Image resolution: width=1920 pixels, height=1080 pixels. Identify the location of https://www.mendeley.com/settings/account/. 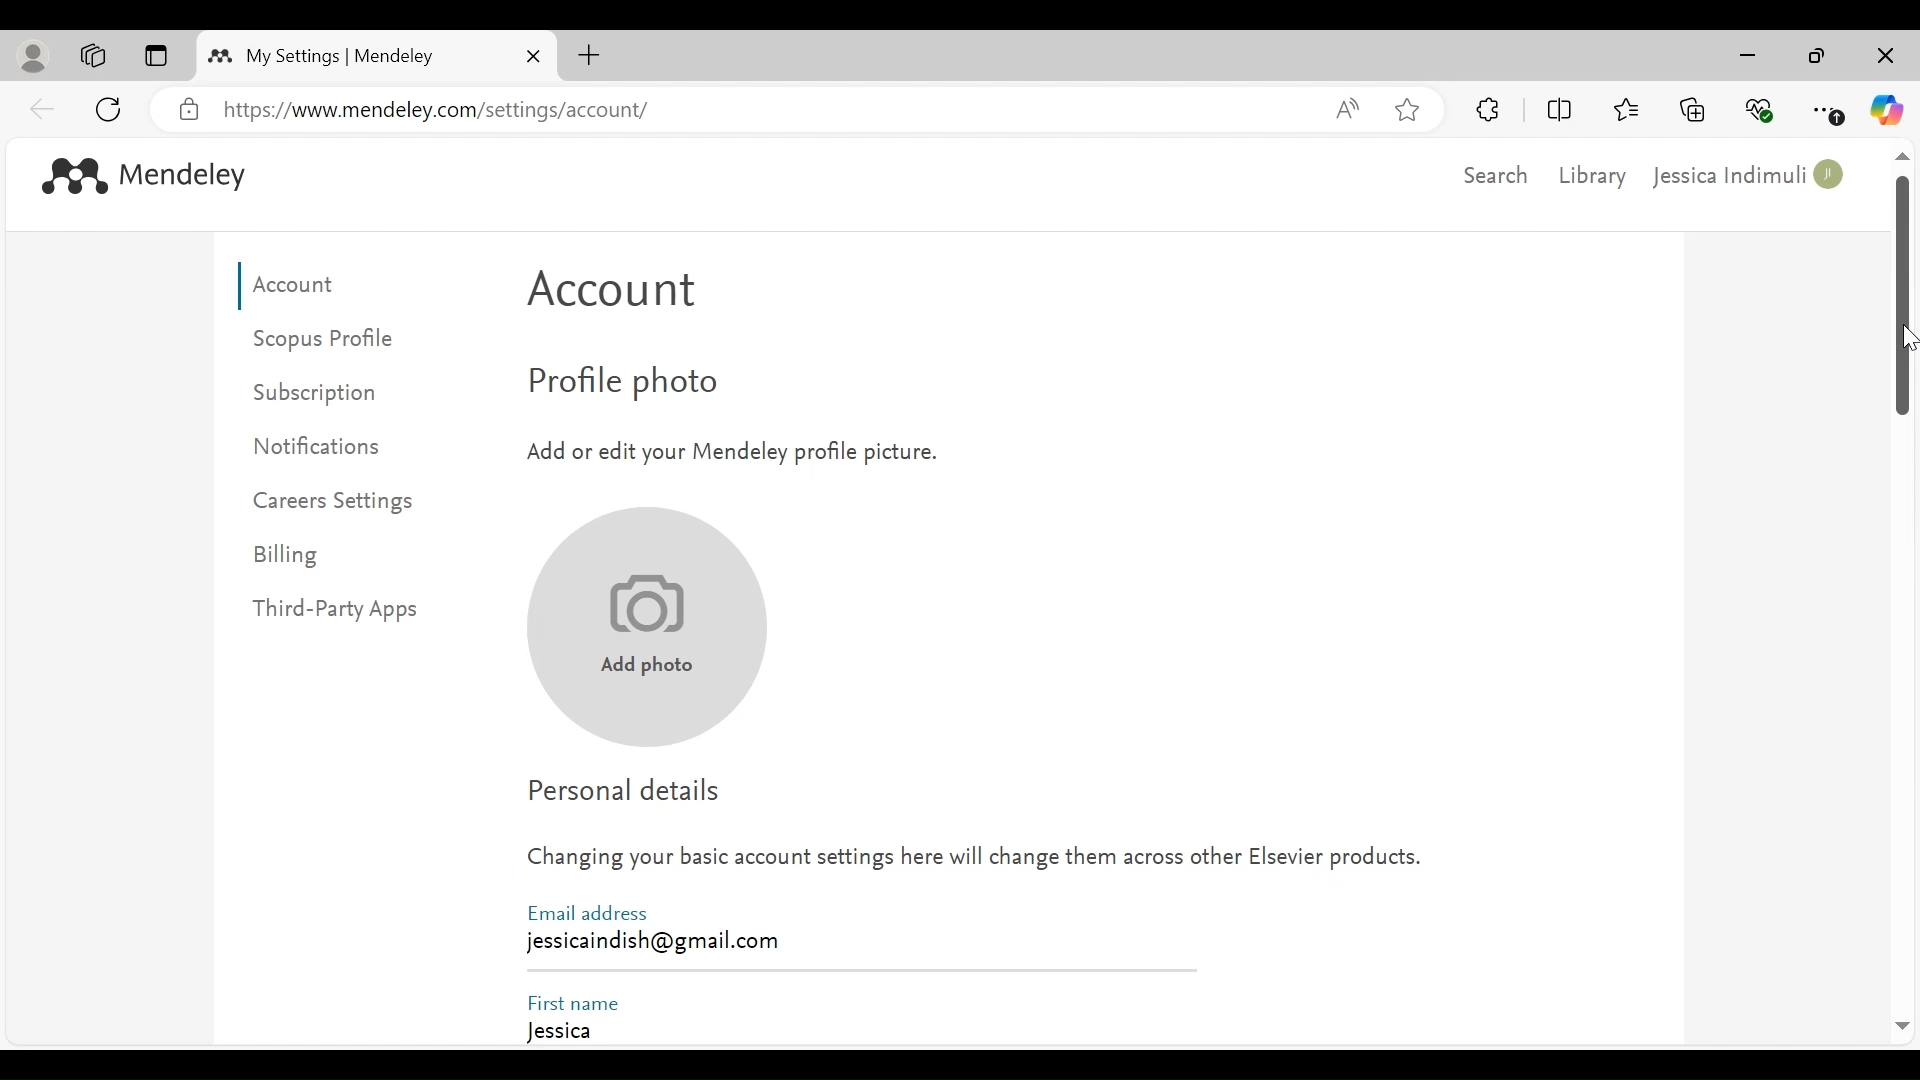
(766, 110).